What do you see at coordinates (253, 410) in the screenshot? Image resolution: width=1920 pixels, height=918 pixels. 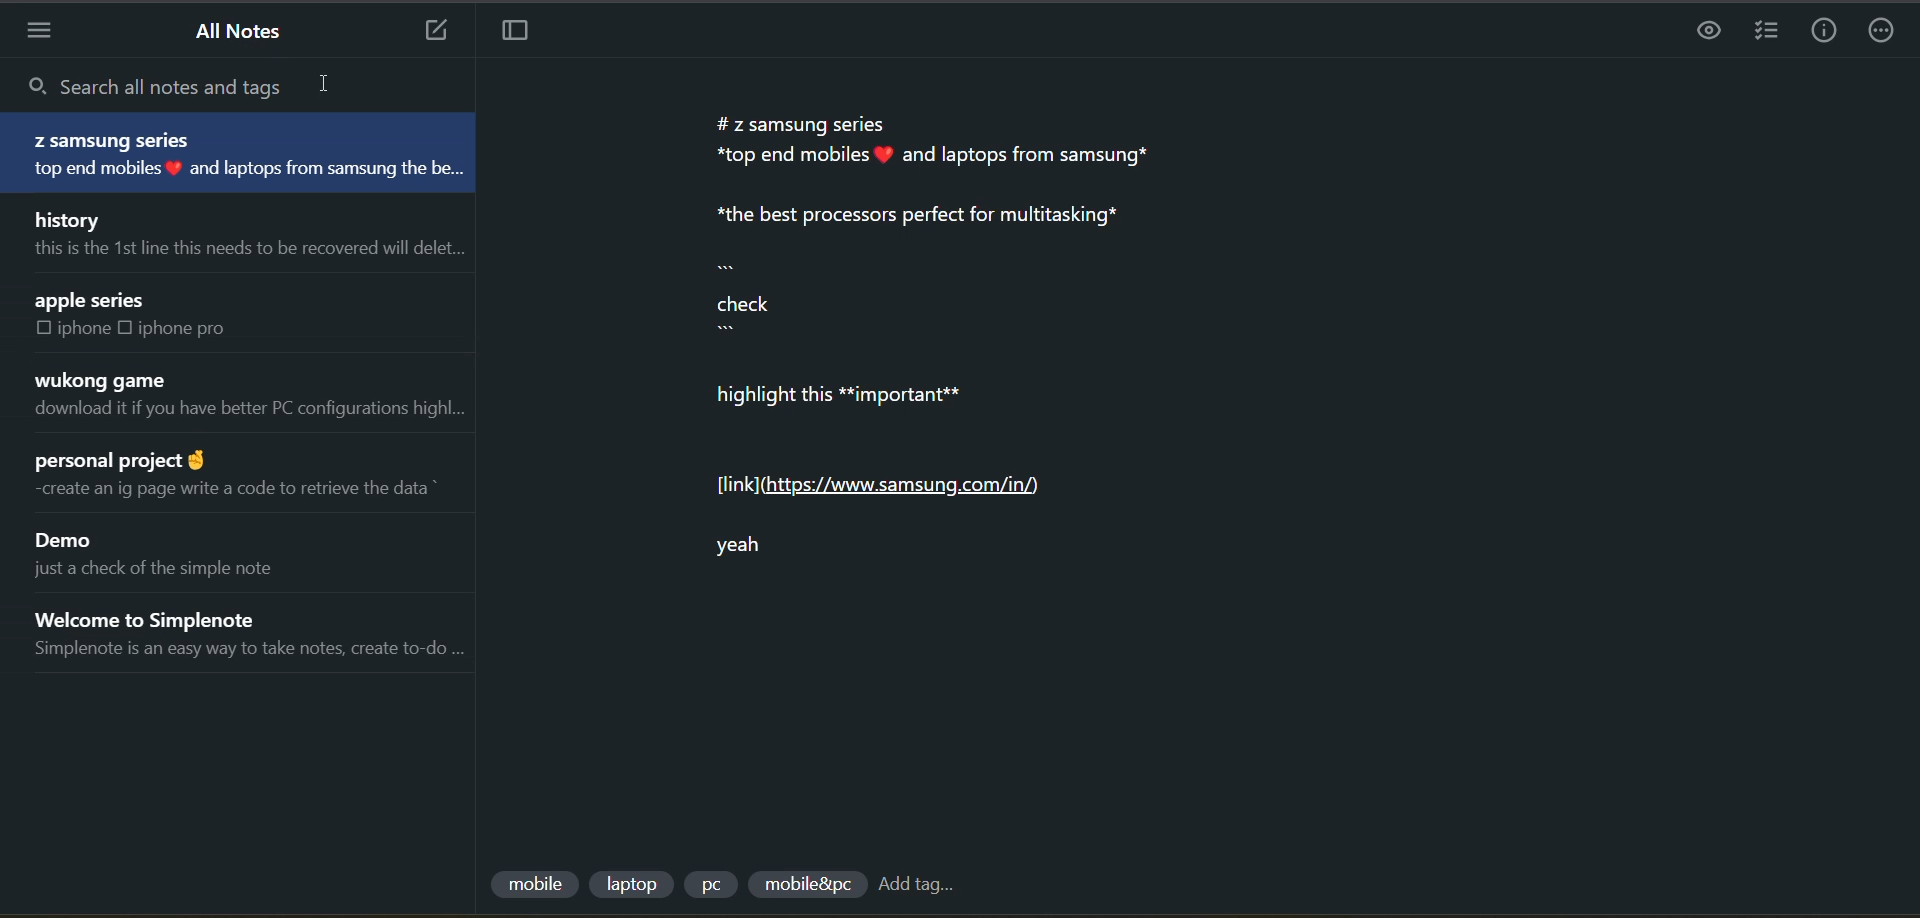 I see `download it if you have better PC configurations highl...` at bounding box center [253, 410].